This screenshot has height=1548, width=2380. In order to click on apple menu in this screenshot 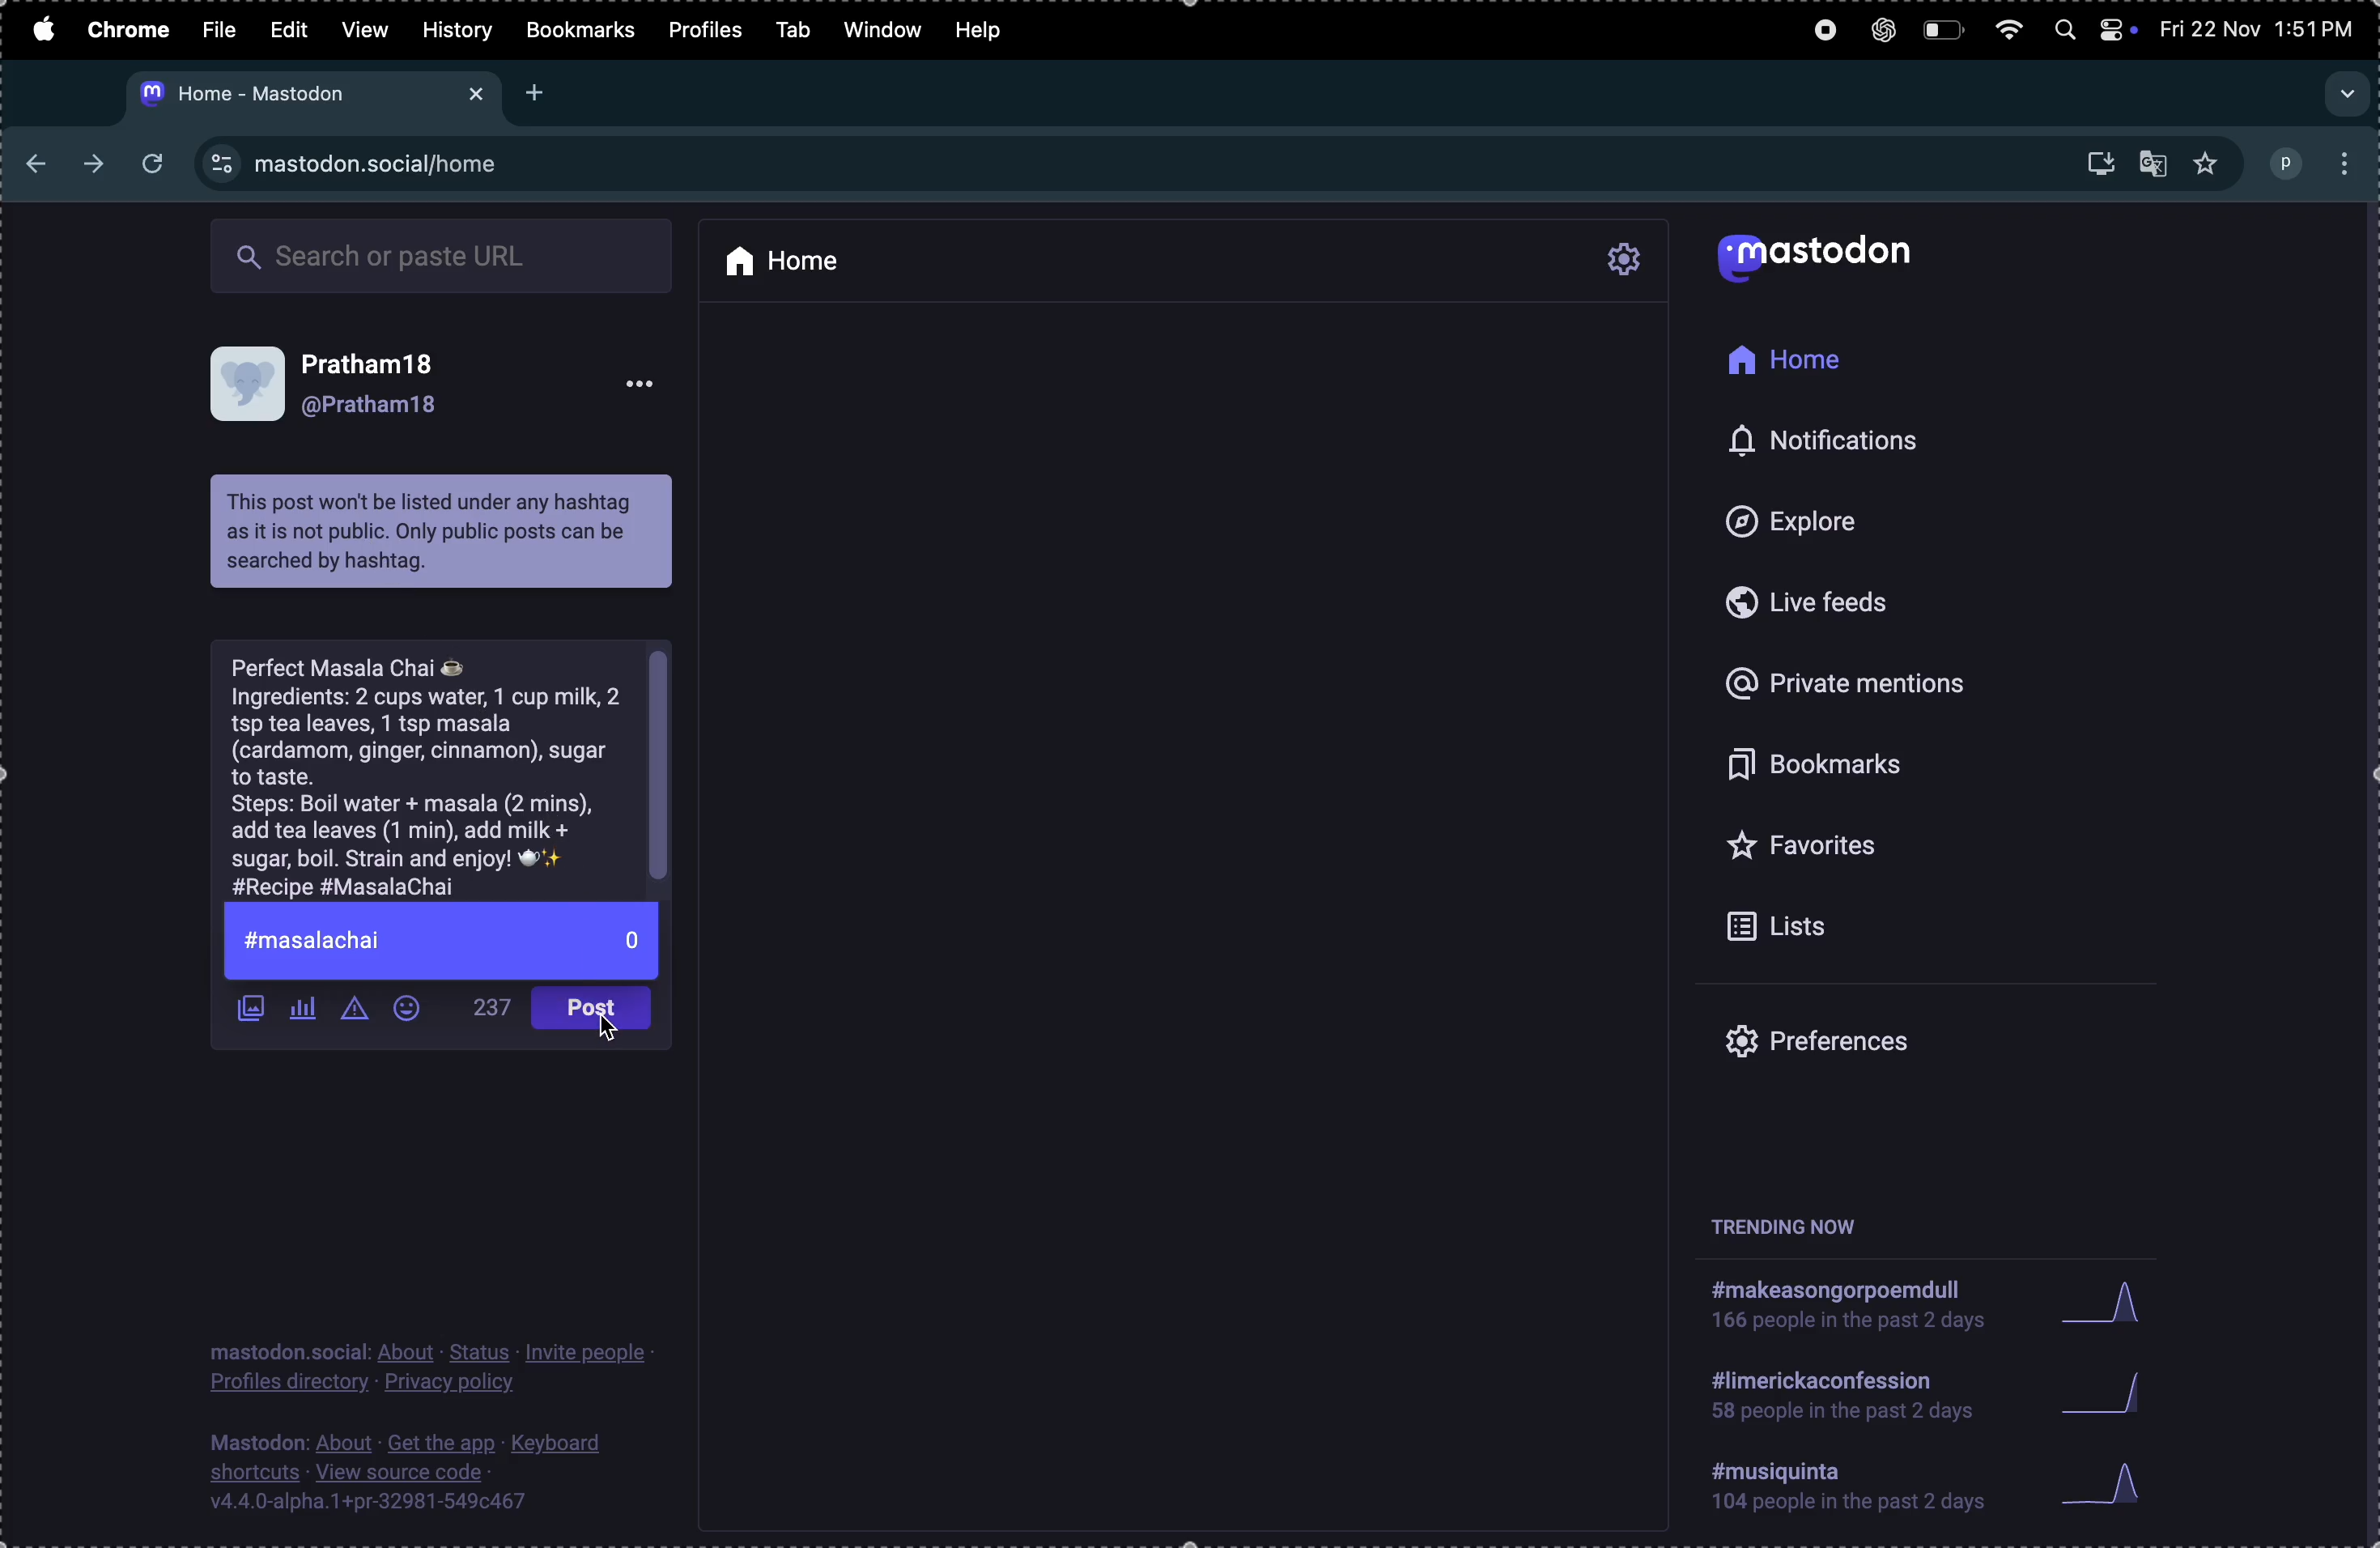, I will do `click(41, 29)`.